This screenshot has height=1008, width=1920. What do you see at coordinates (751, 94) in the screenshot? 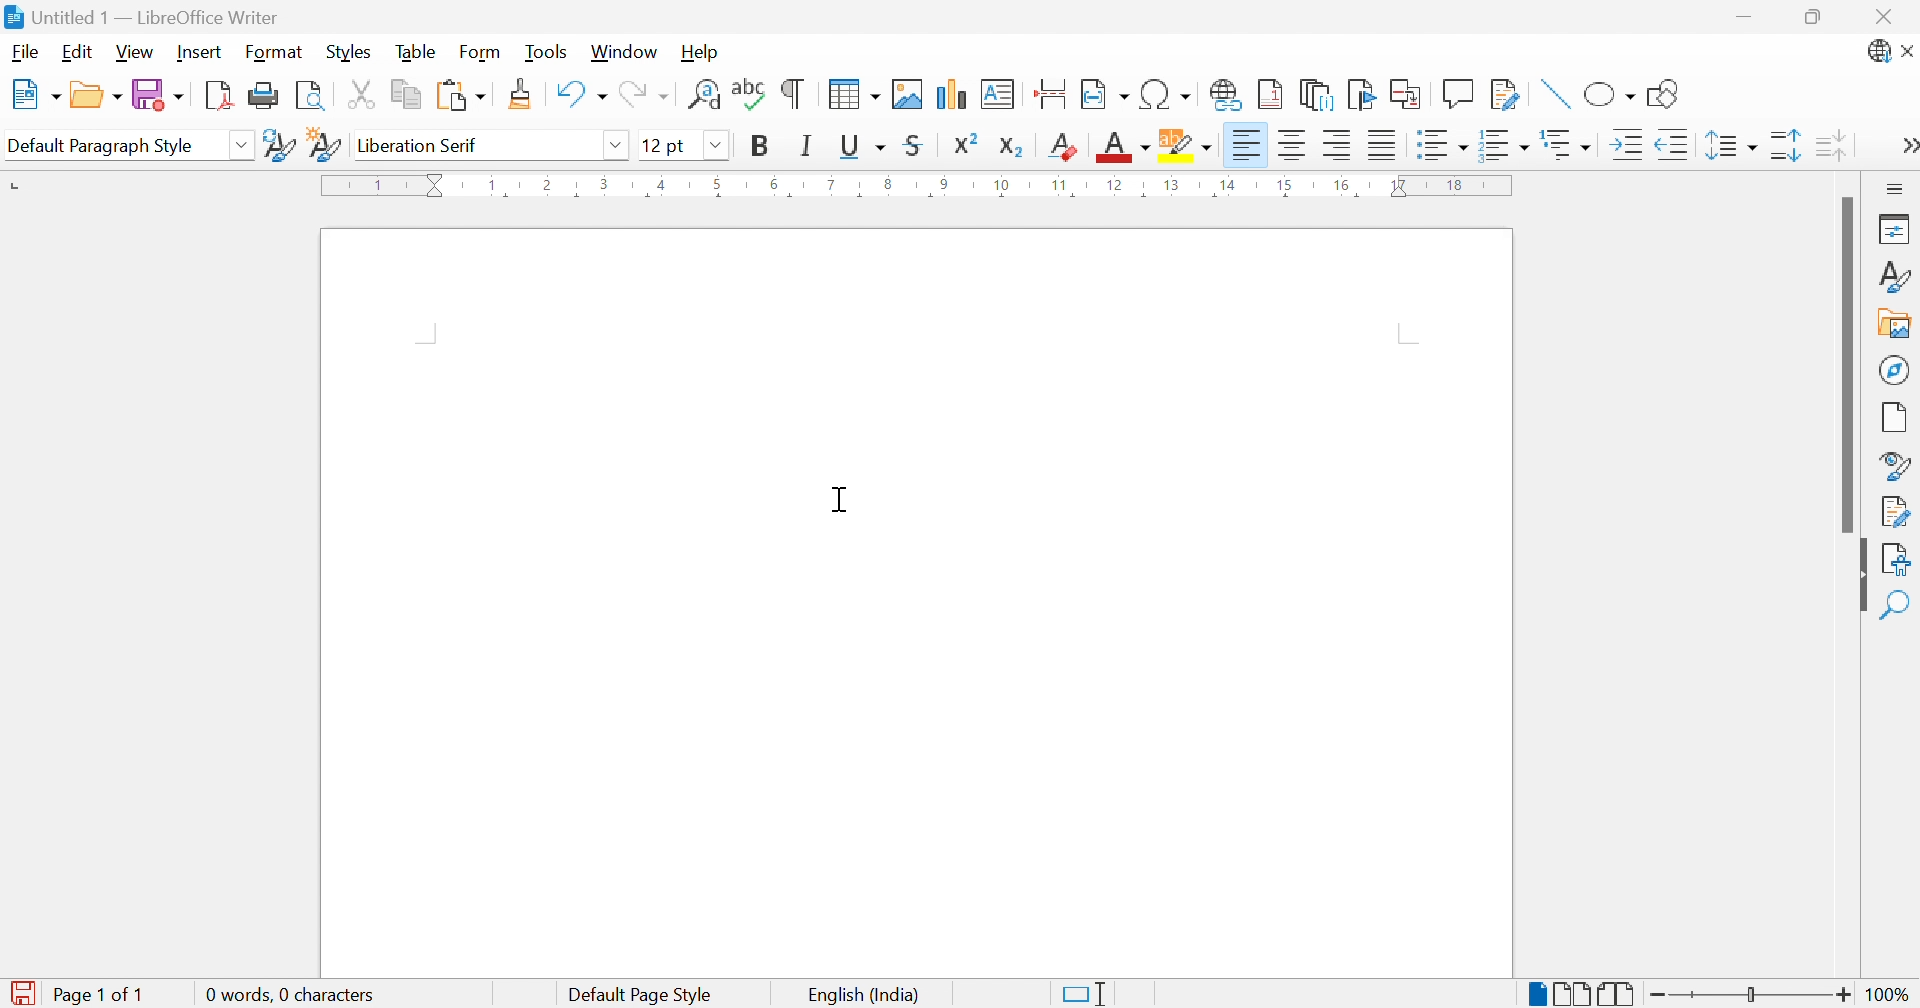
I see `Check spelling` at bounding box center [751, 94].